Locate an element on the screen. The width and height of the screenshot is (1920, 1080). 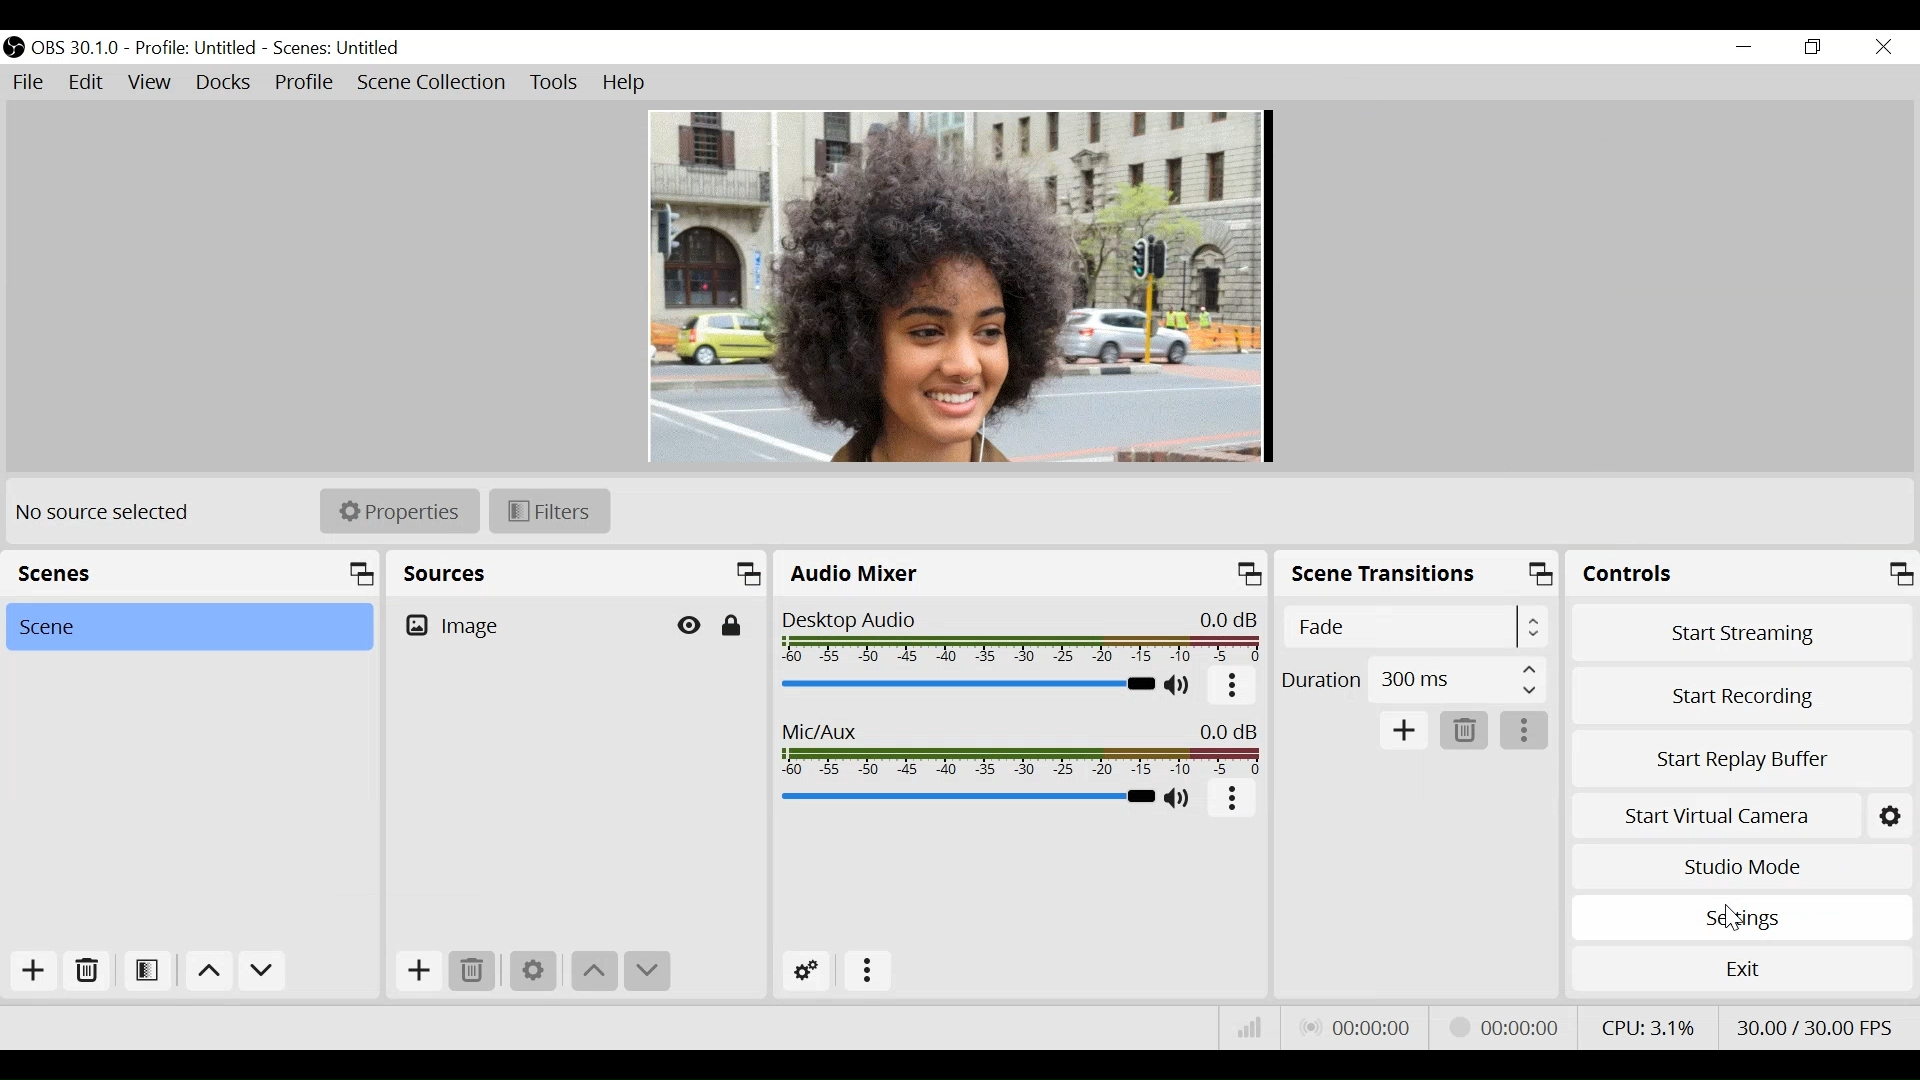
Desktop Audio is located at coordinates (1021, 634).